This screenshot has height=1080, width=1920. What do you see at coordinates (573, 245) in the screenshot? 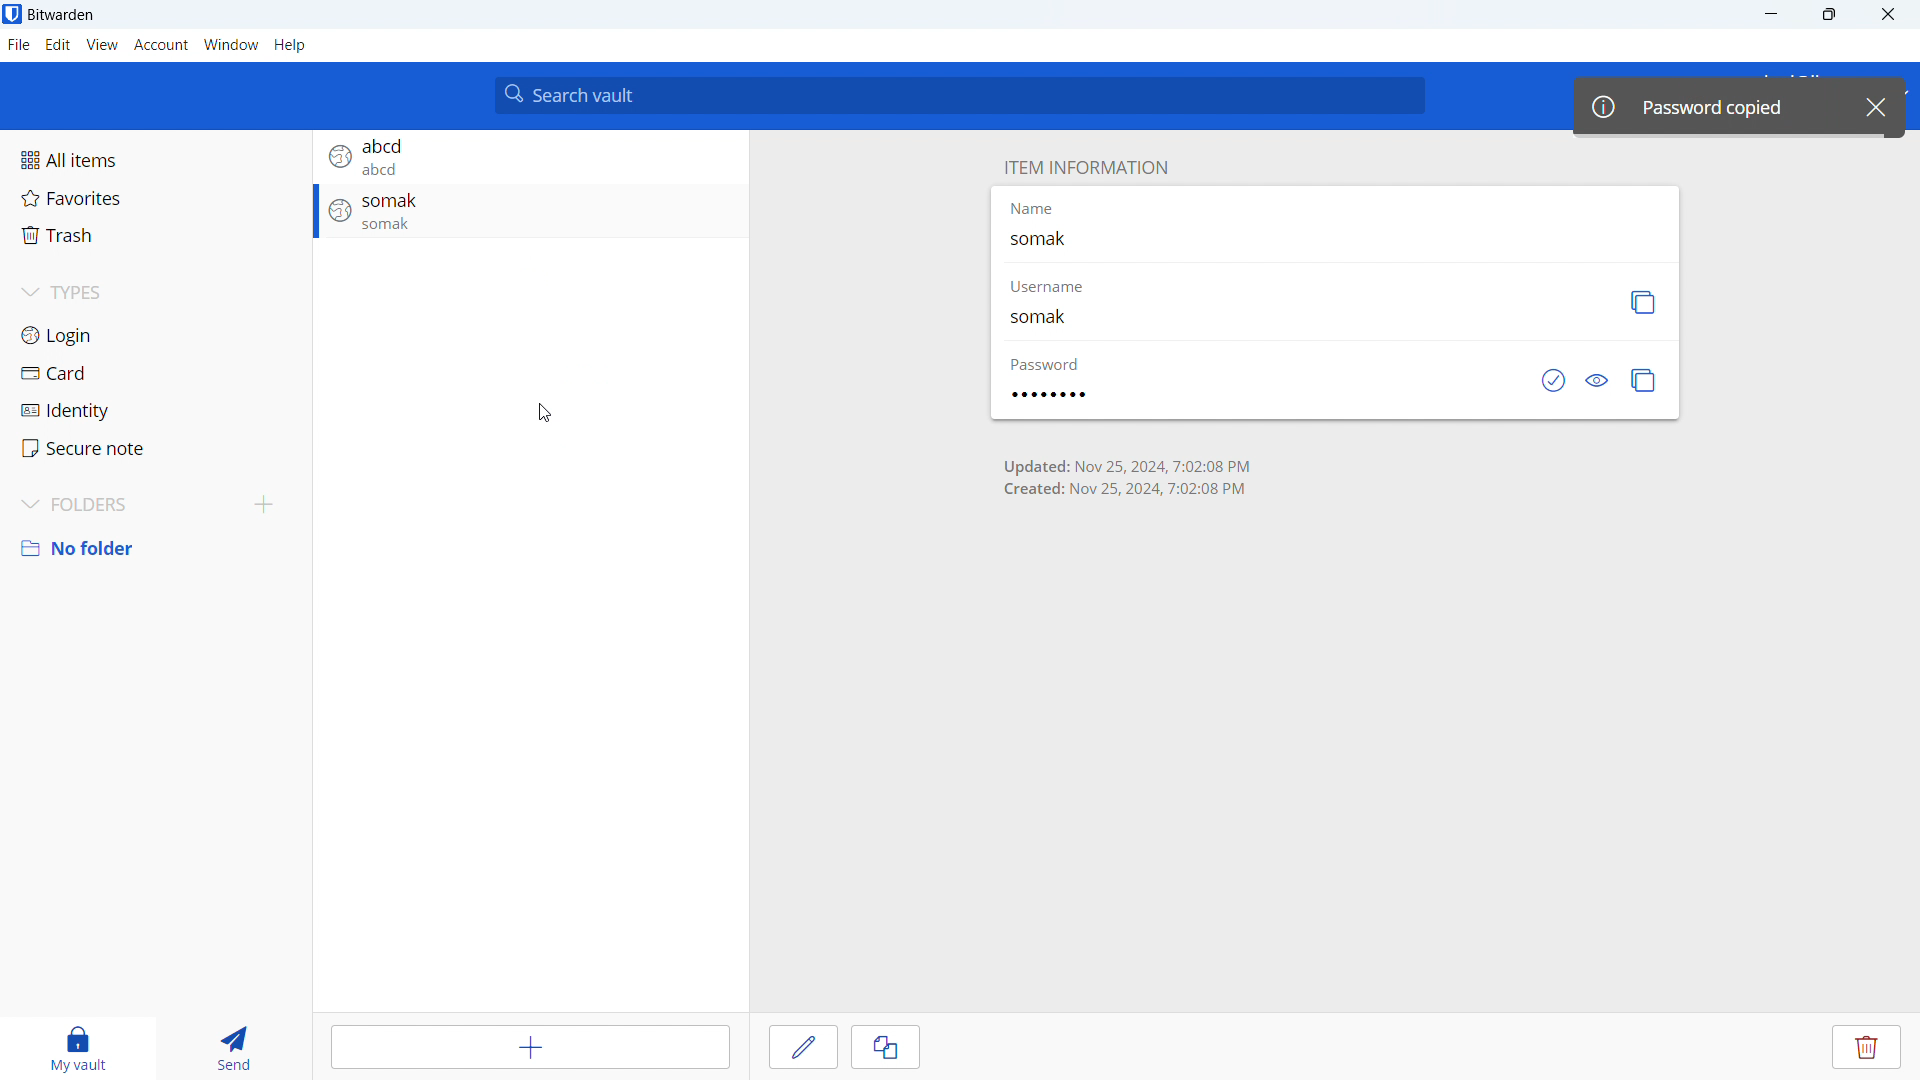
I see `view` at bounding box center [573, 245].